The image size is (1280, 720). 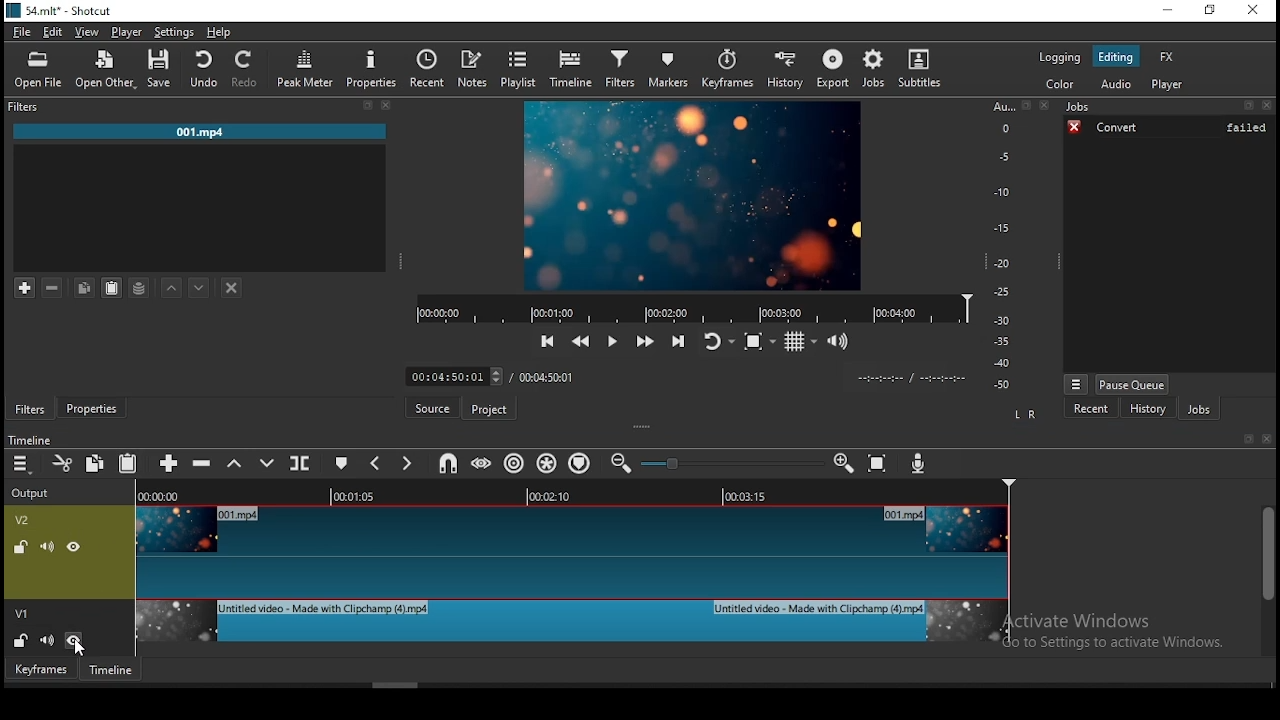 I want to click on audio scale, so click(x=1019, y=250).